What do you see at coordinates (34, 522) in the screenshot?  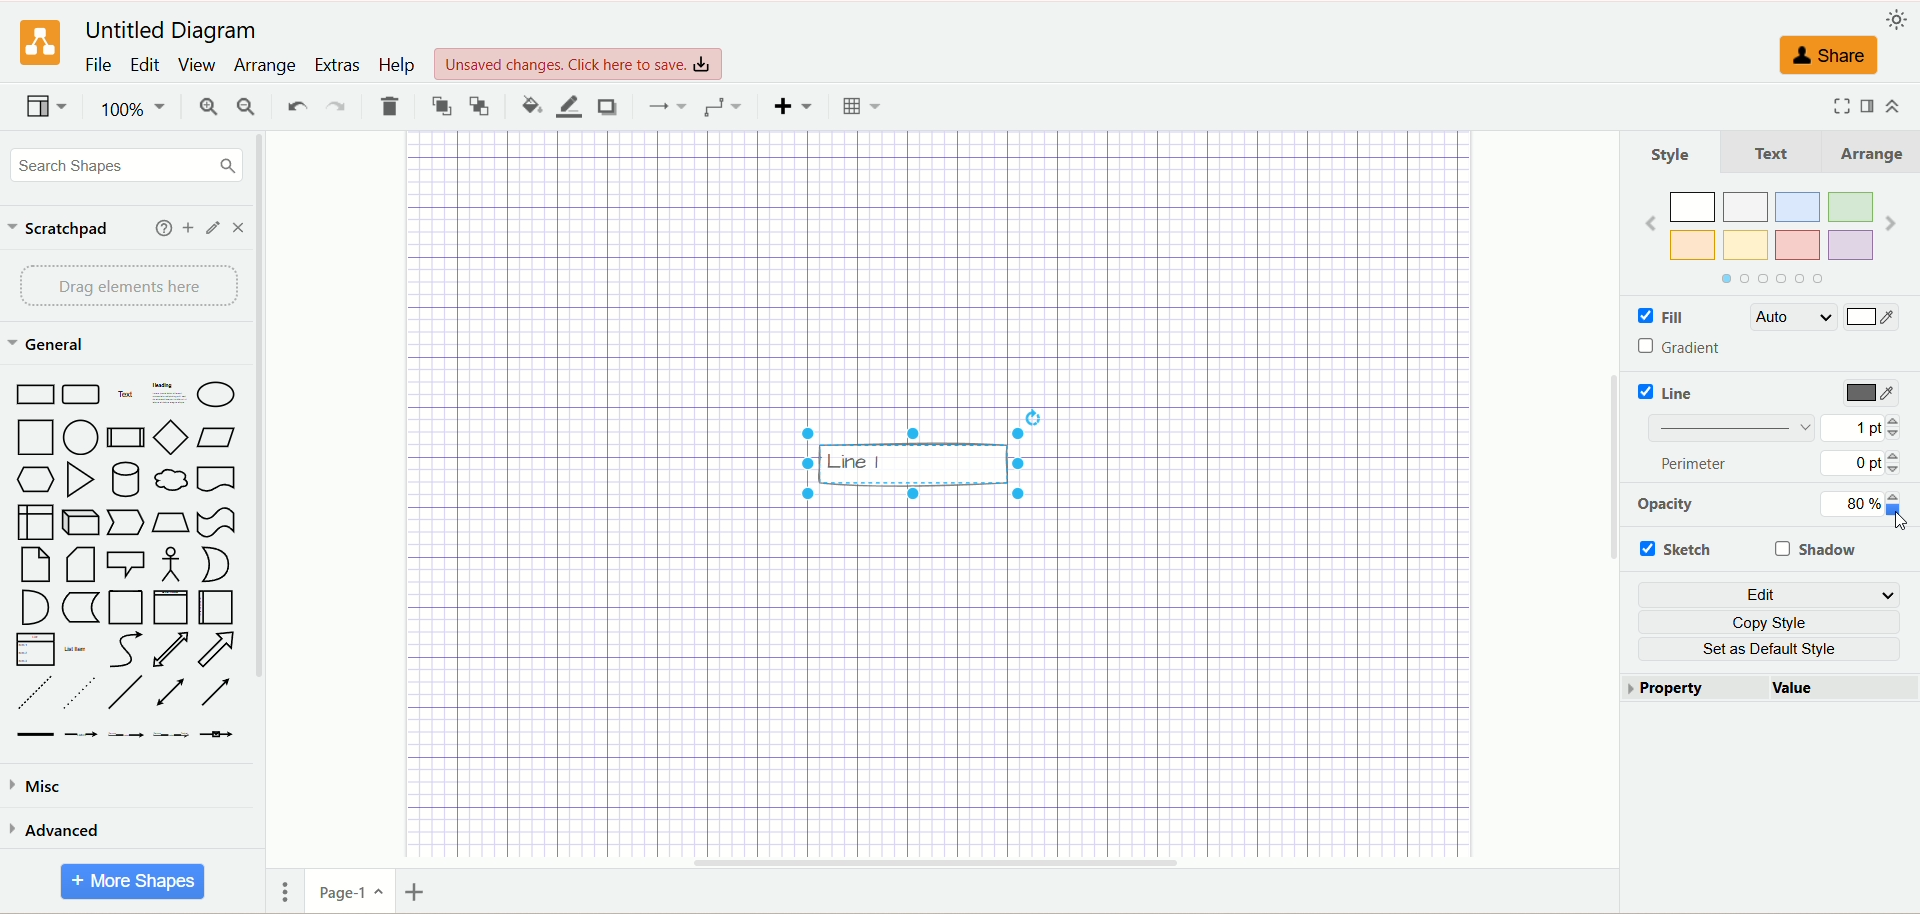 I see `Internal storage` at bounding box center [34, 522].